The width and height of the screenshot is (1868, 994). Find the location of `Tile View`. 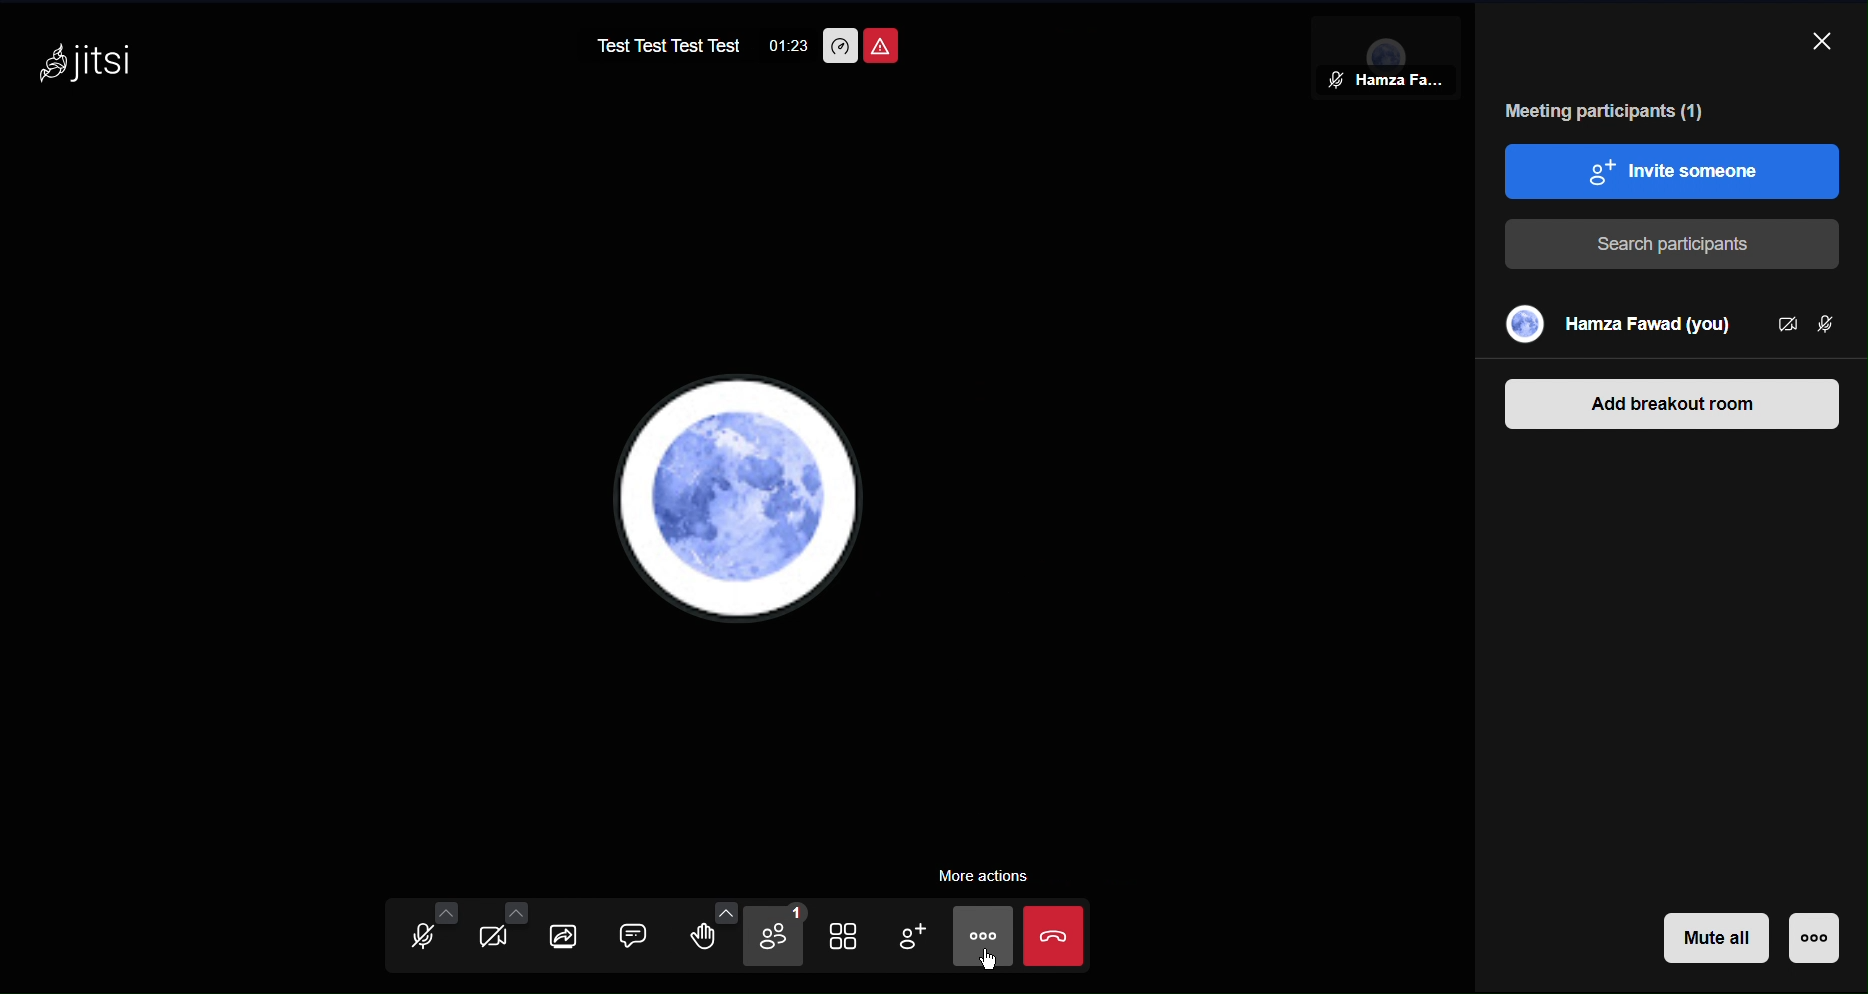

Tile View is located at coordinates (859, 937).